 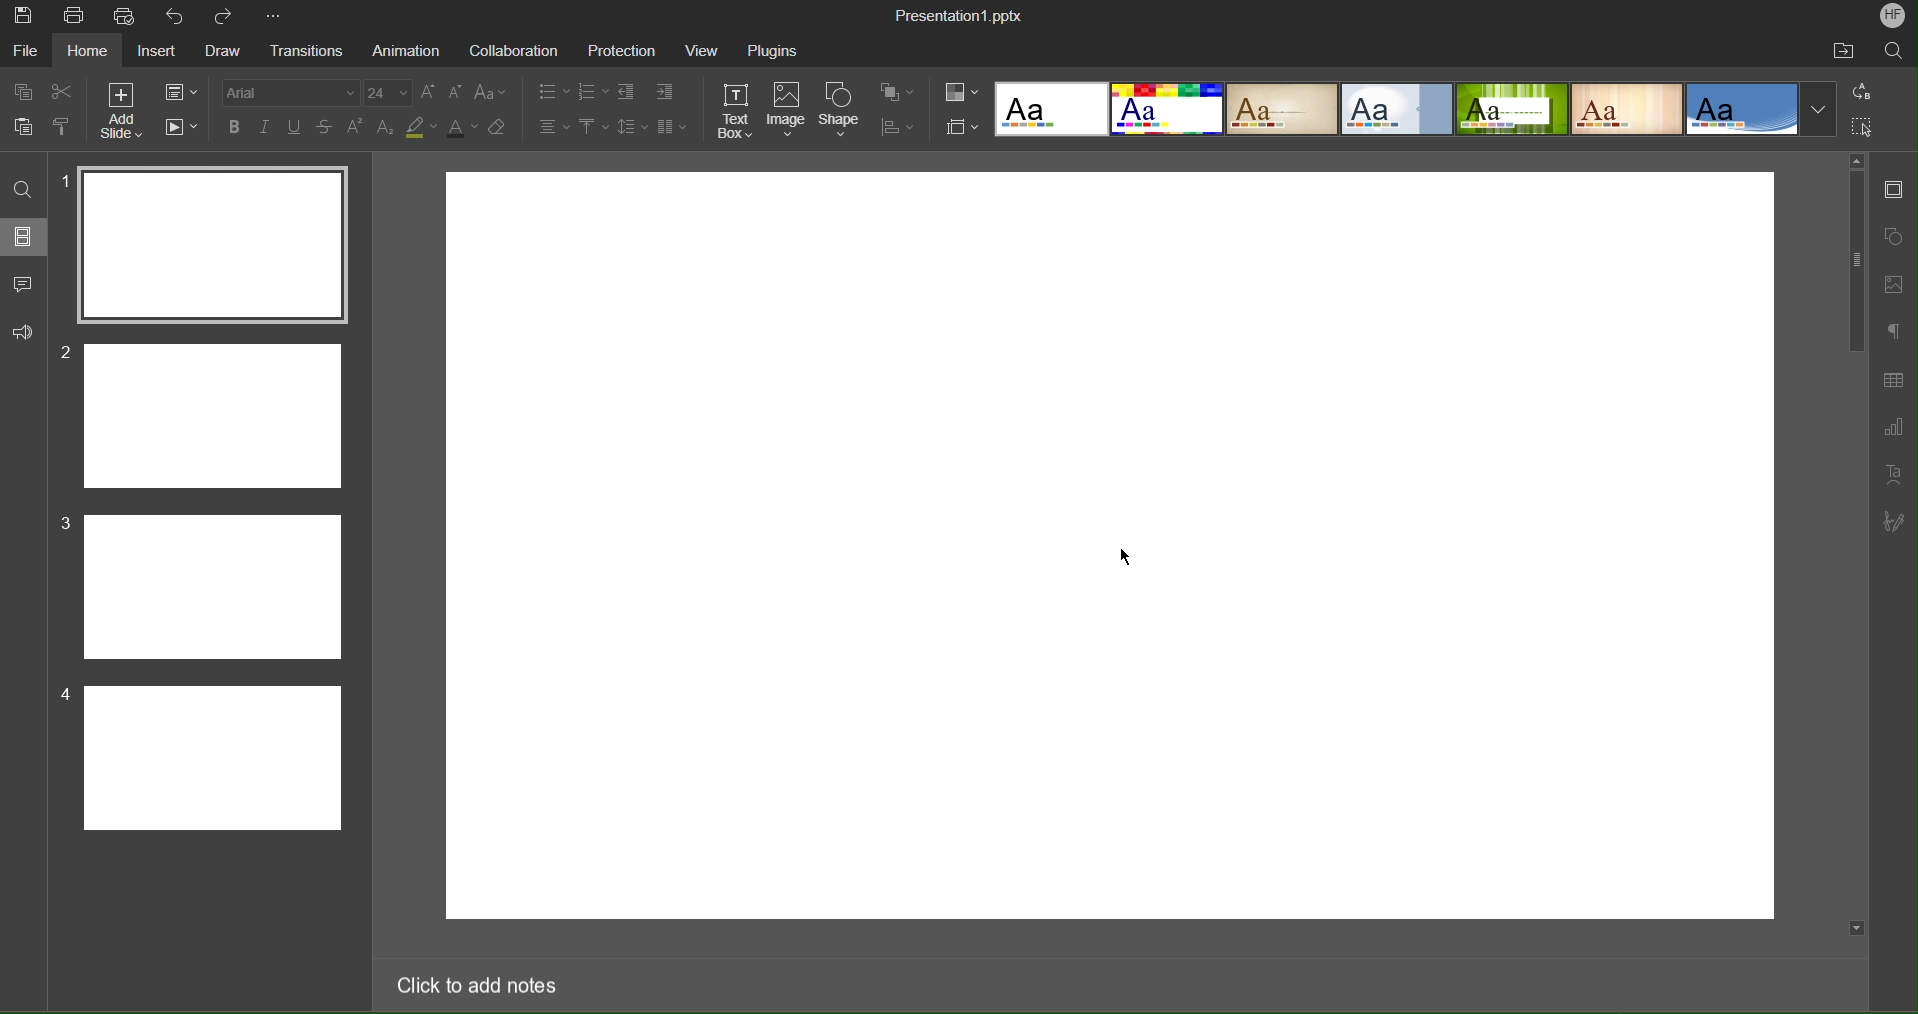 What do you see at coordinates (787, 112) in the screenshot?
I see `Image` at bounding box center [787, 112].